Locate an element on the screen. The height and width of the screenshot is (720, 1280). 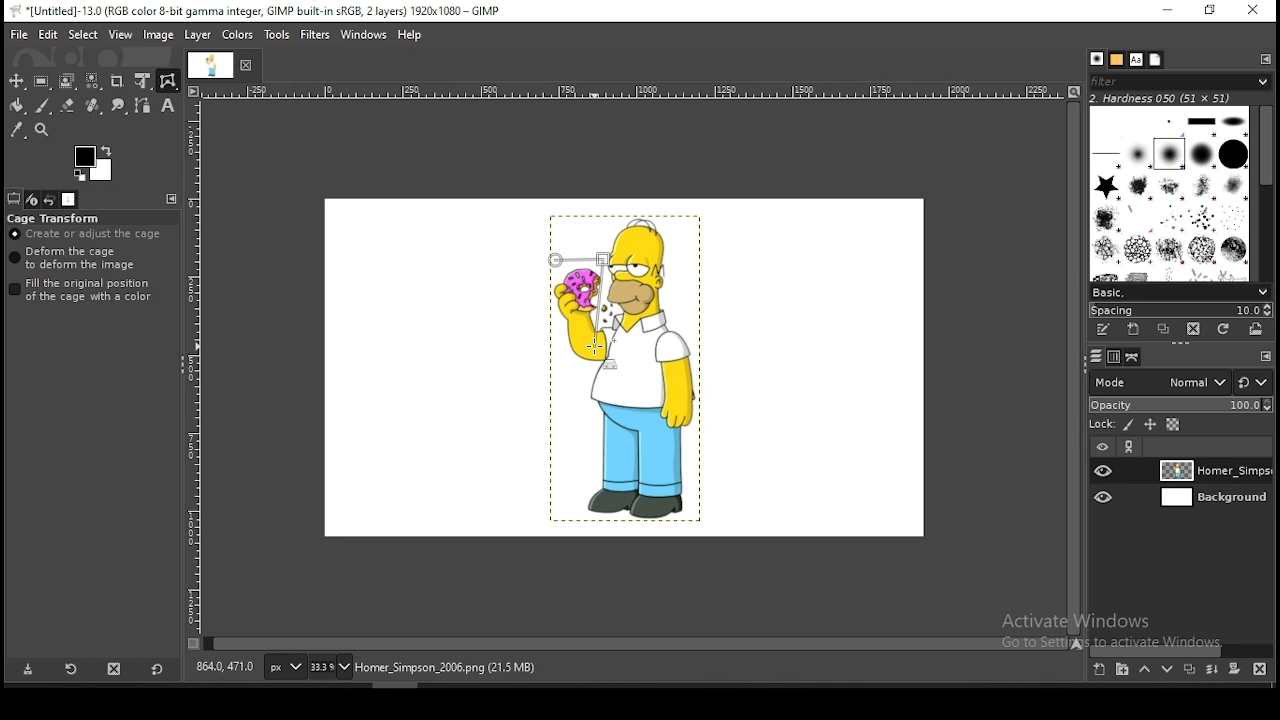
image is located at coordinates (160, 37).